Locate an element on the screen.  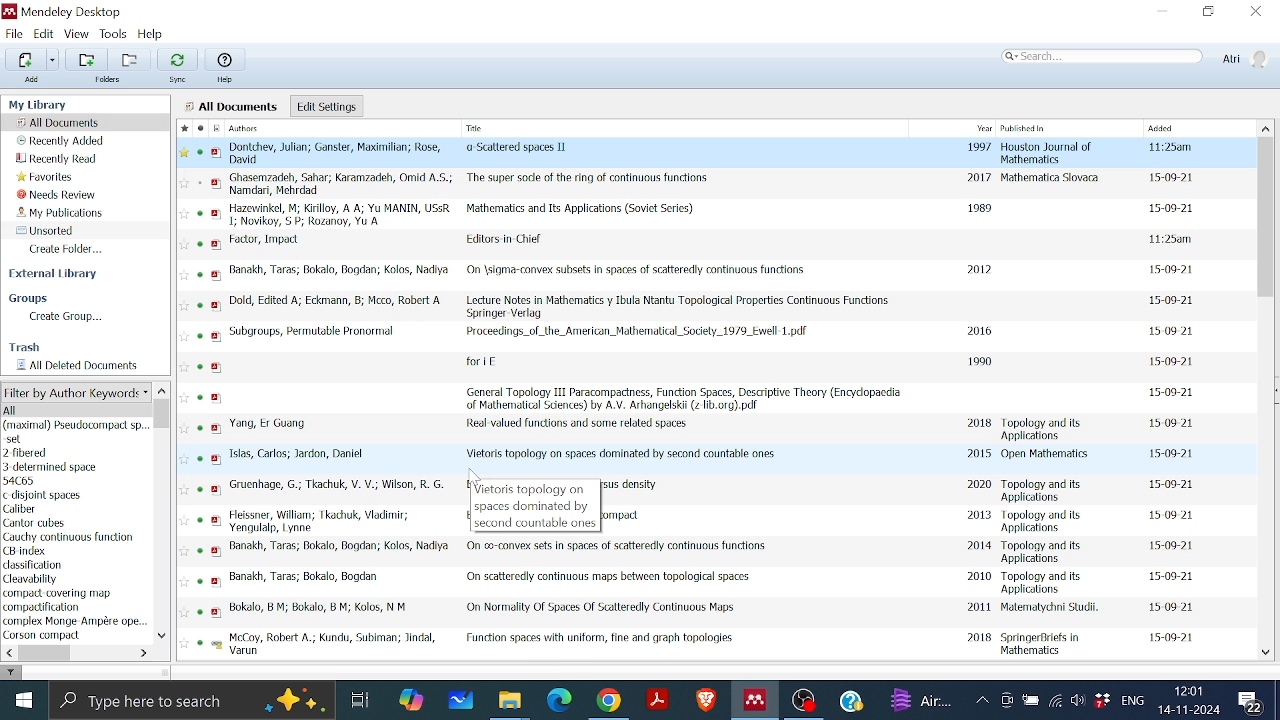
pdf is located at coordinates (216, 215).